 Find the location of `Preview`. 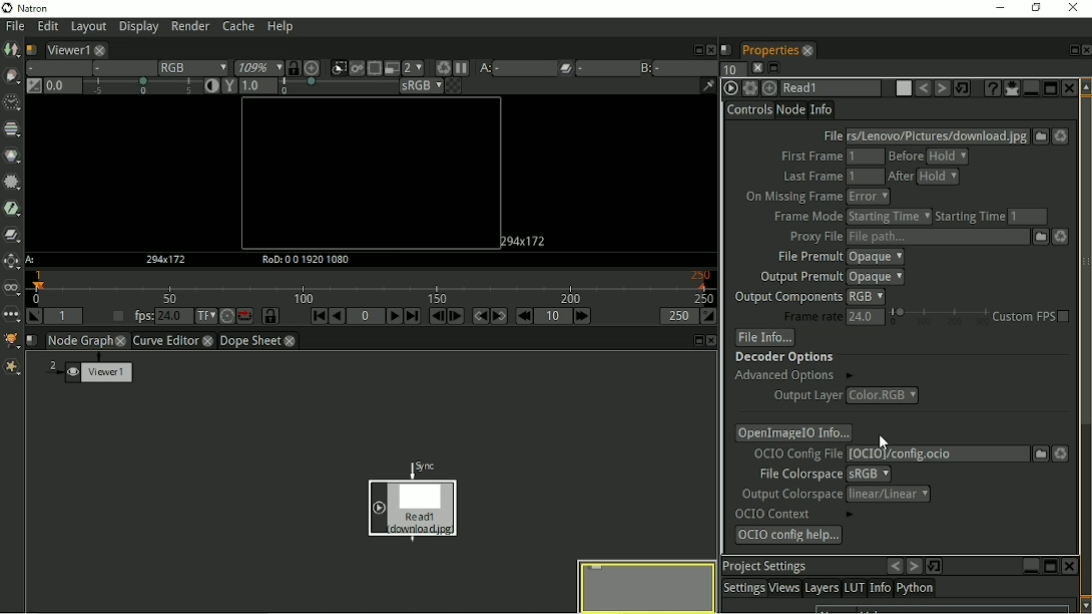

Preview is located at coordinates (645, 588).